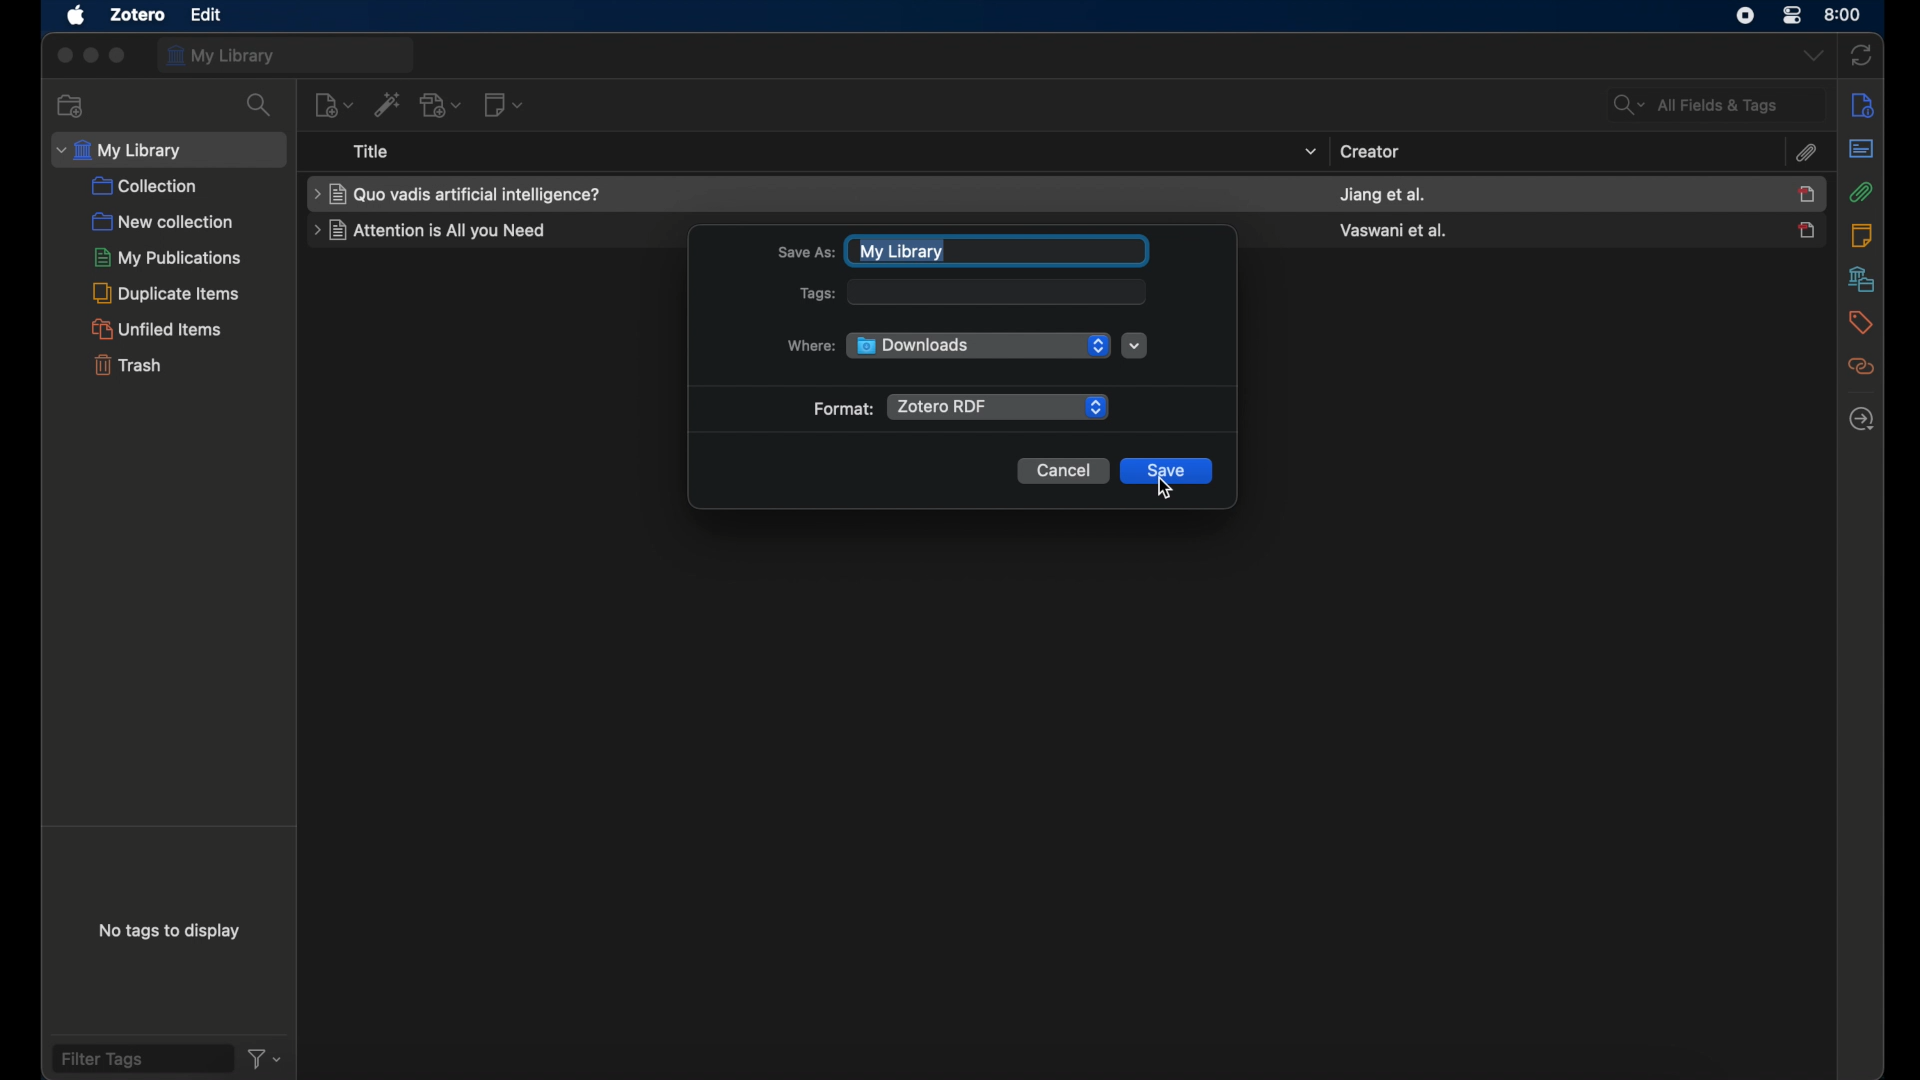 This screenshot has height=1080, width=1920. I want to click on maximize, so click(119, 56).